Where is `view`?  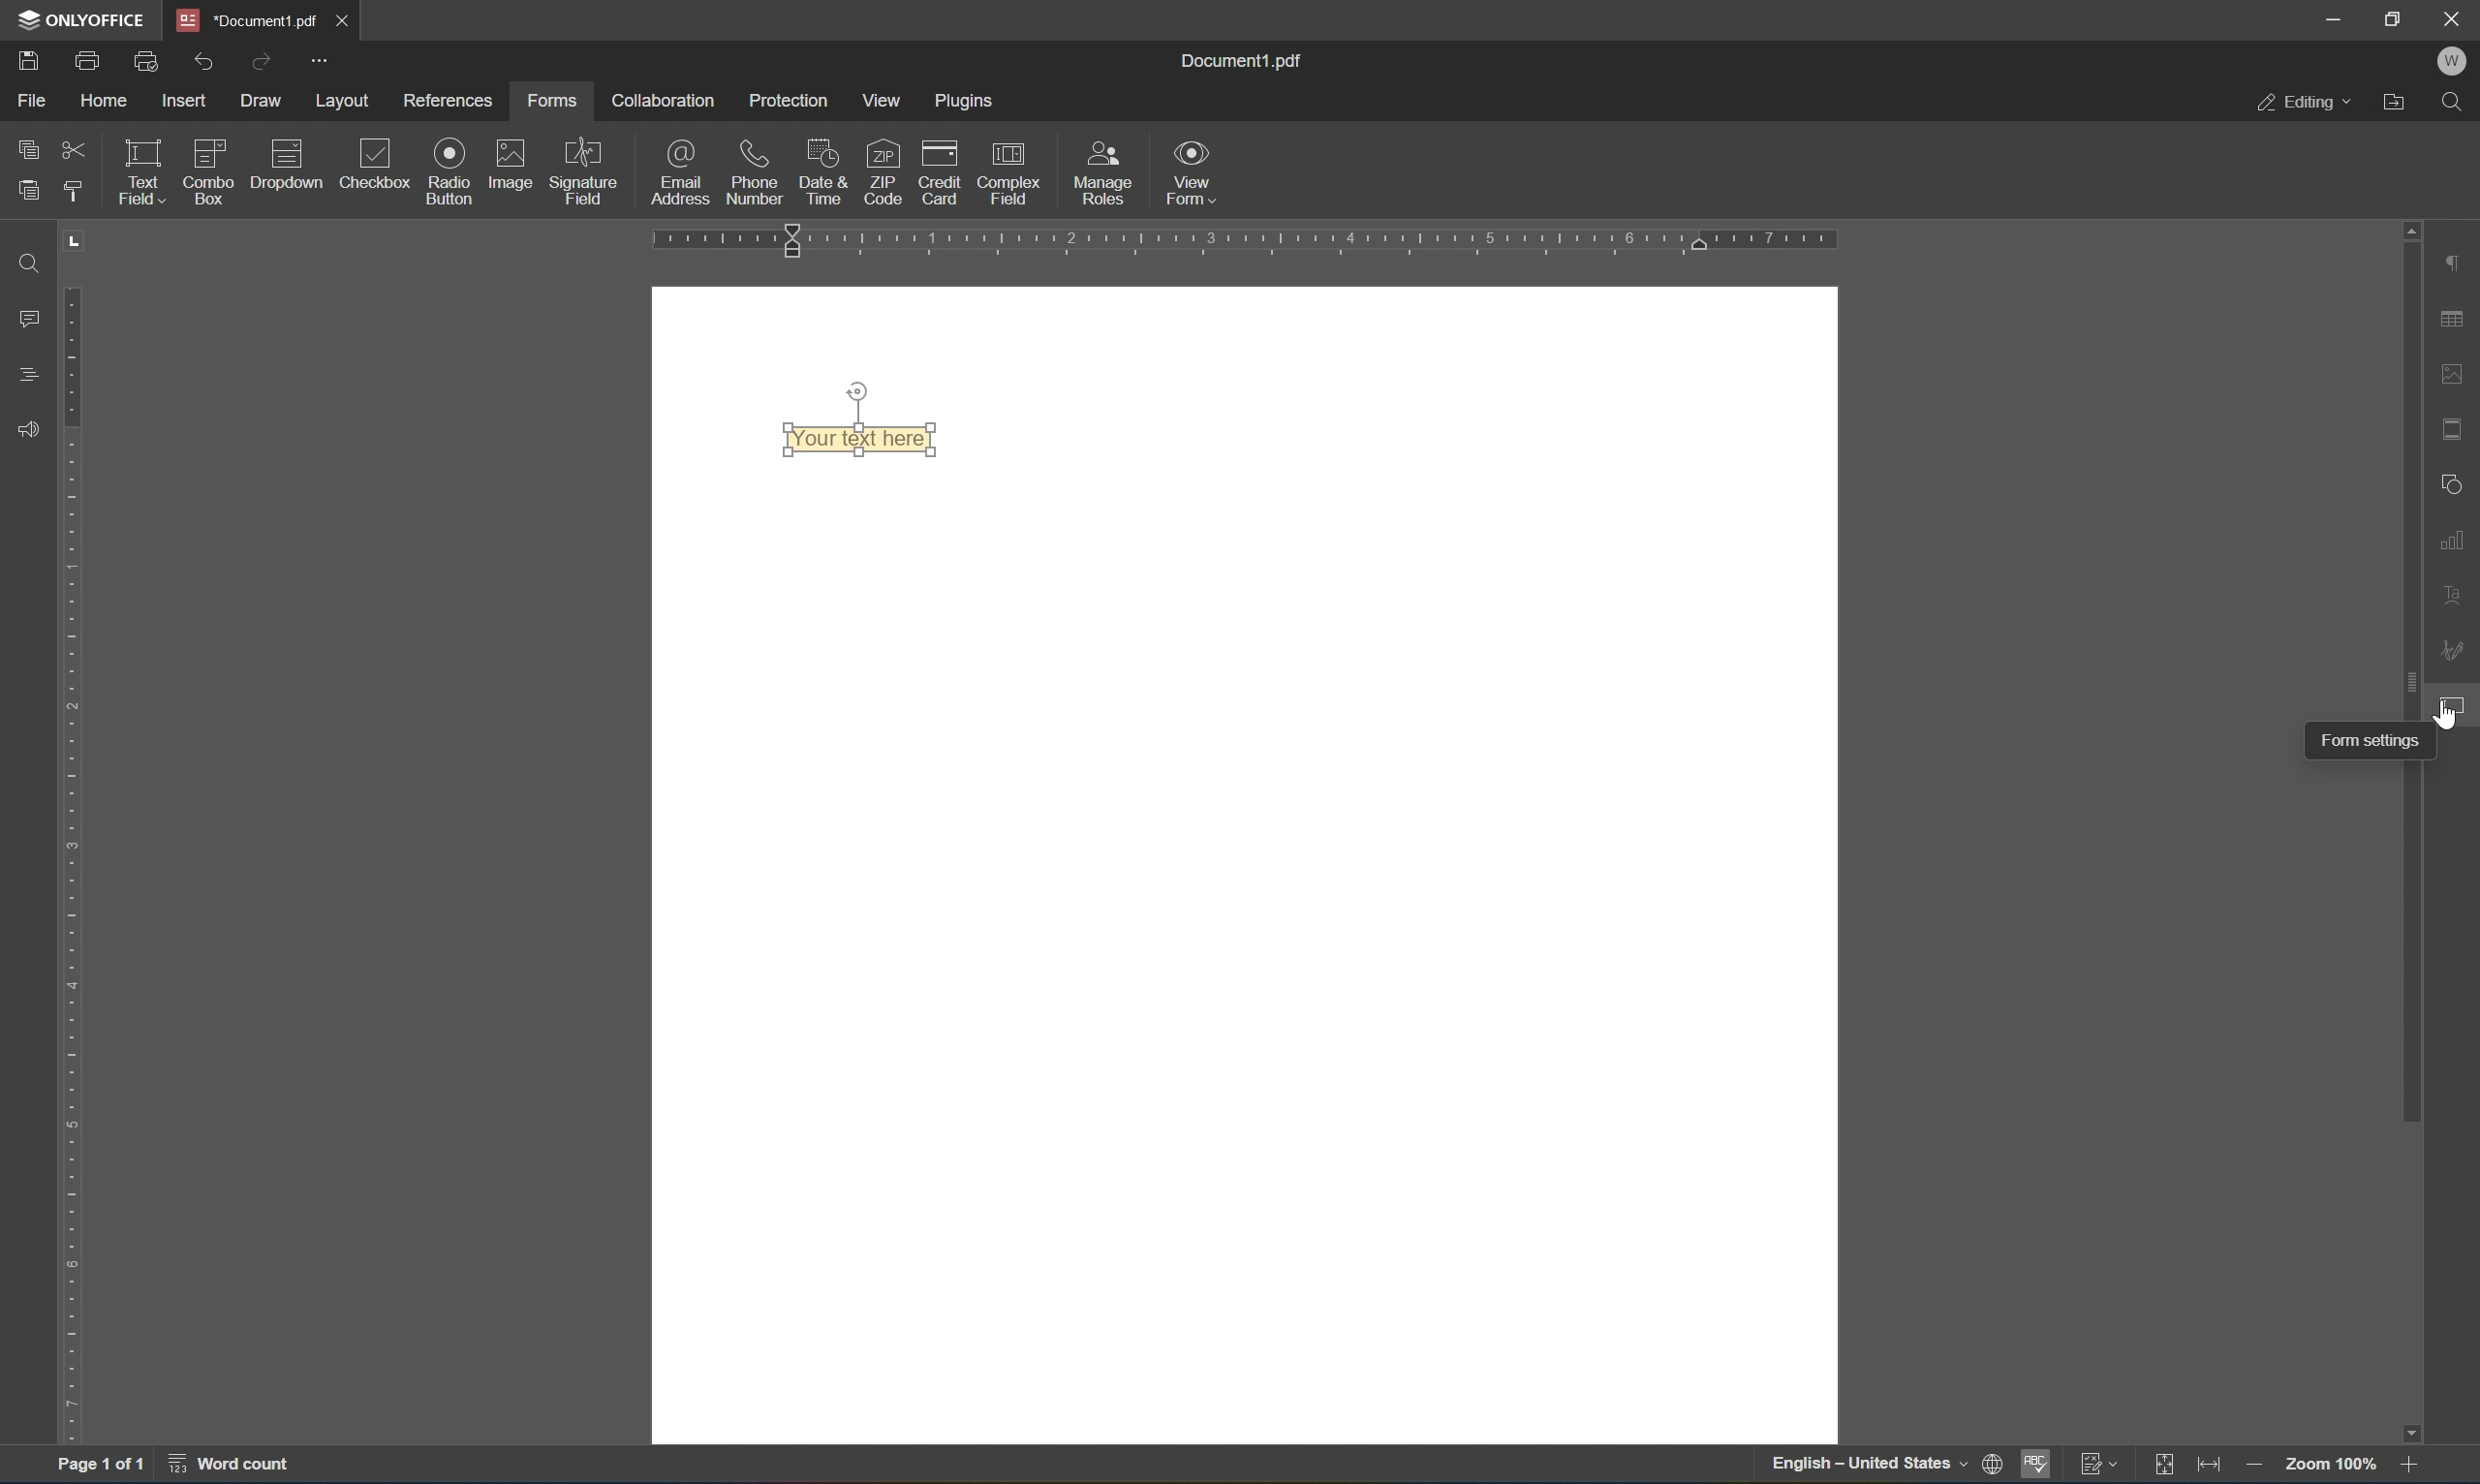
view is located at coordinates (882, 98).